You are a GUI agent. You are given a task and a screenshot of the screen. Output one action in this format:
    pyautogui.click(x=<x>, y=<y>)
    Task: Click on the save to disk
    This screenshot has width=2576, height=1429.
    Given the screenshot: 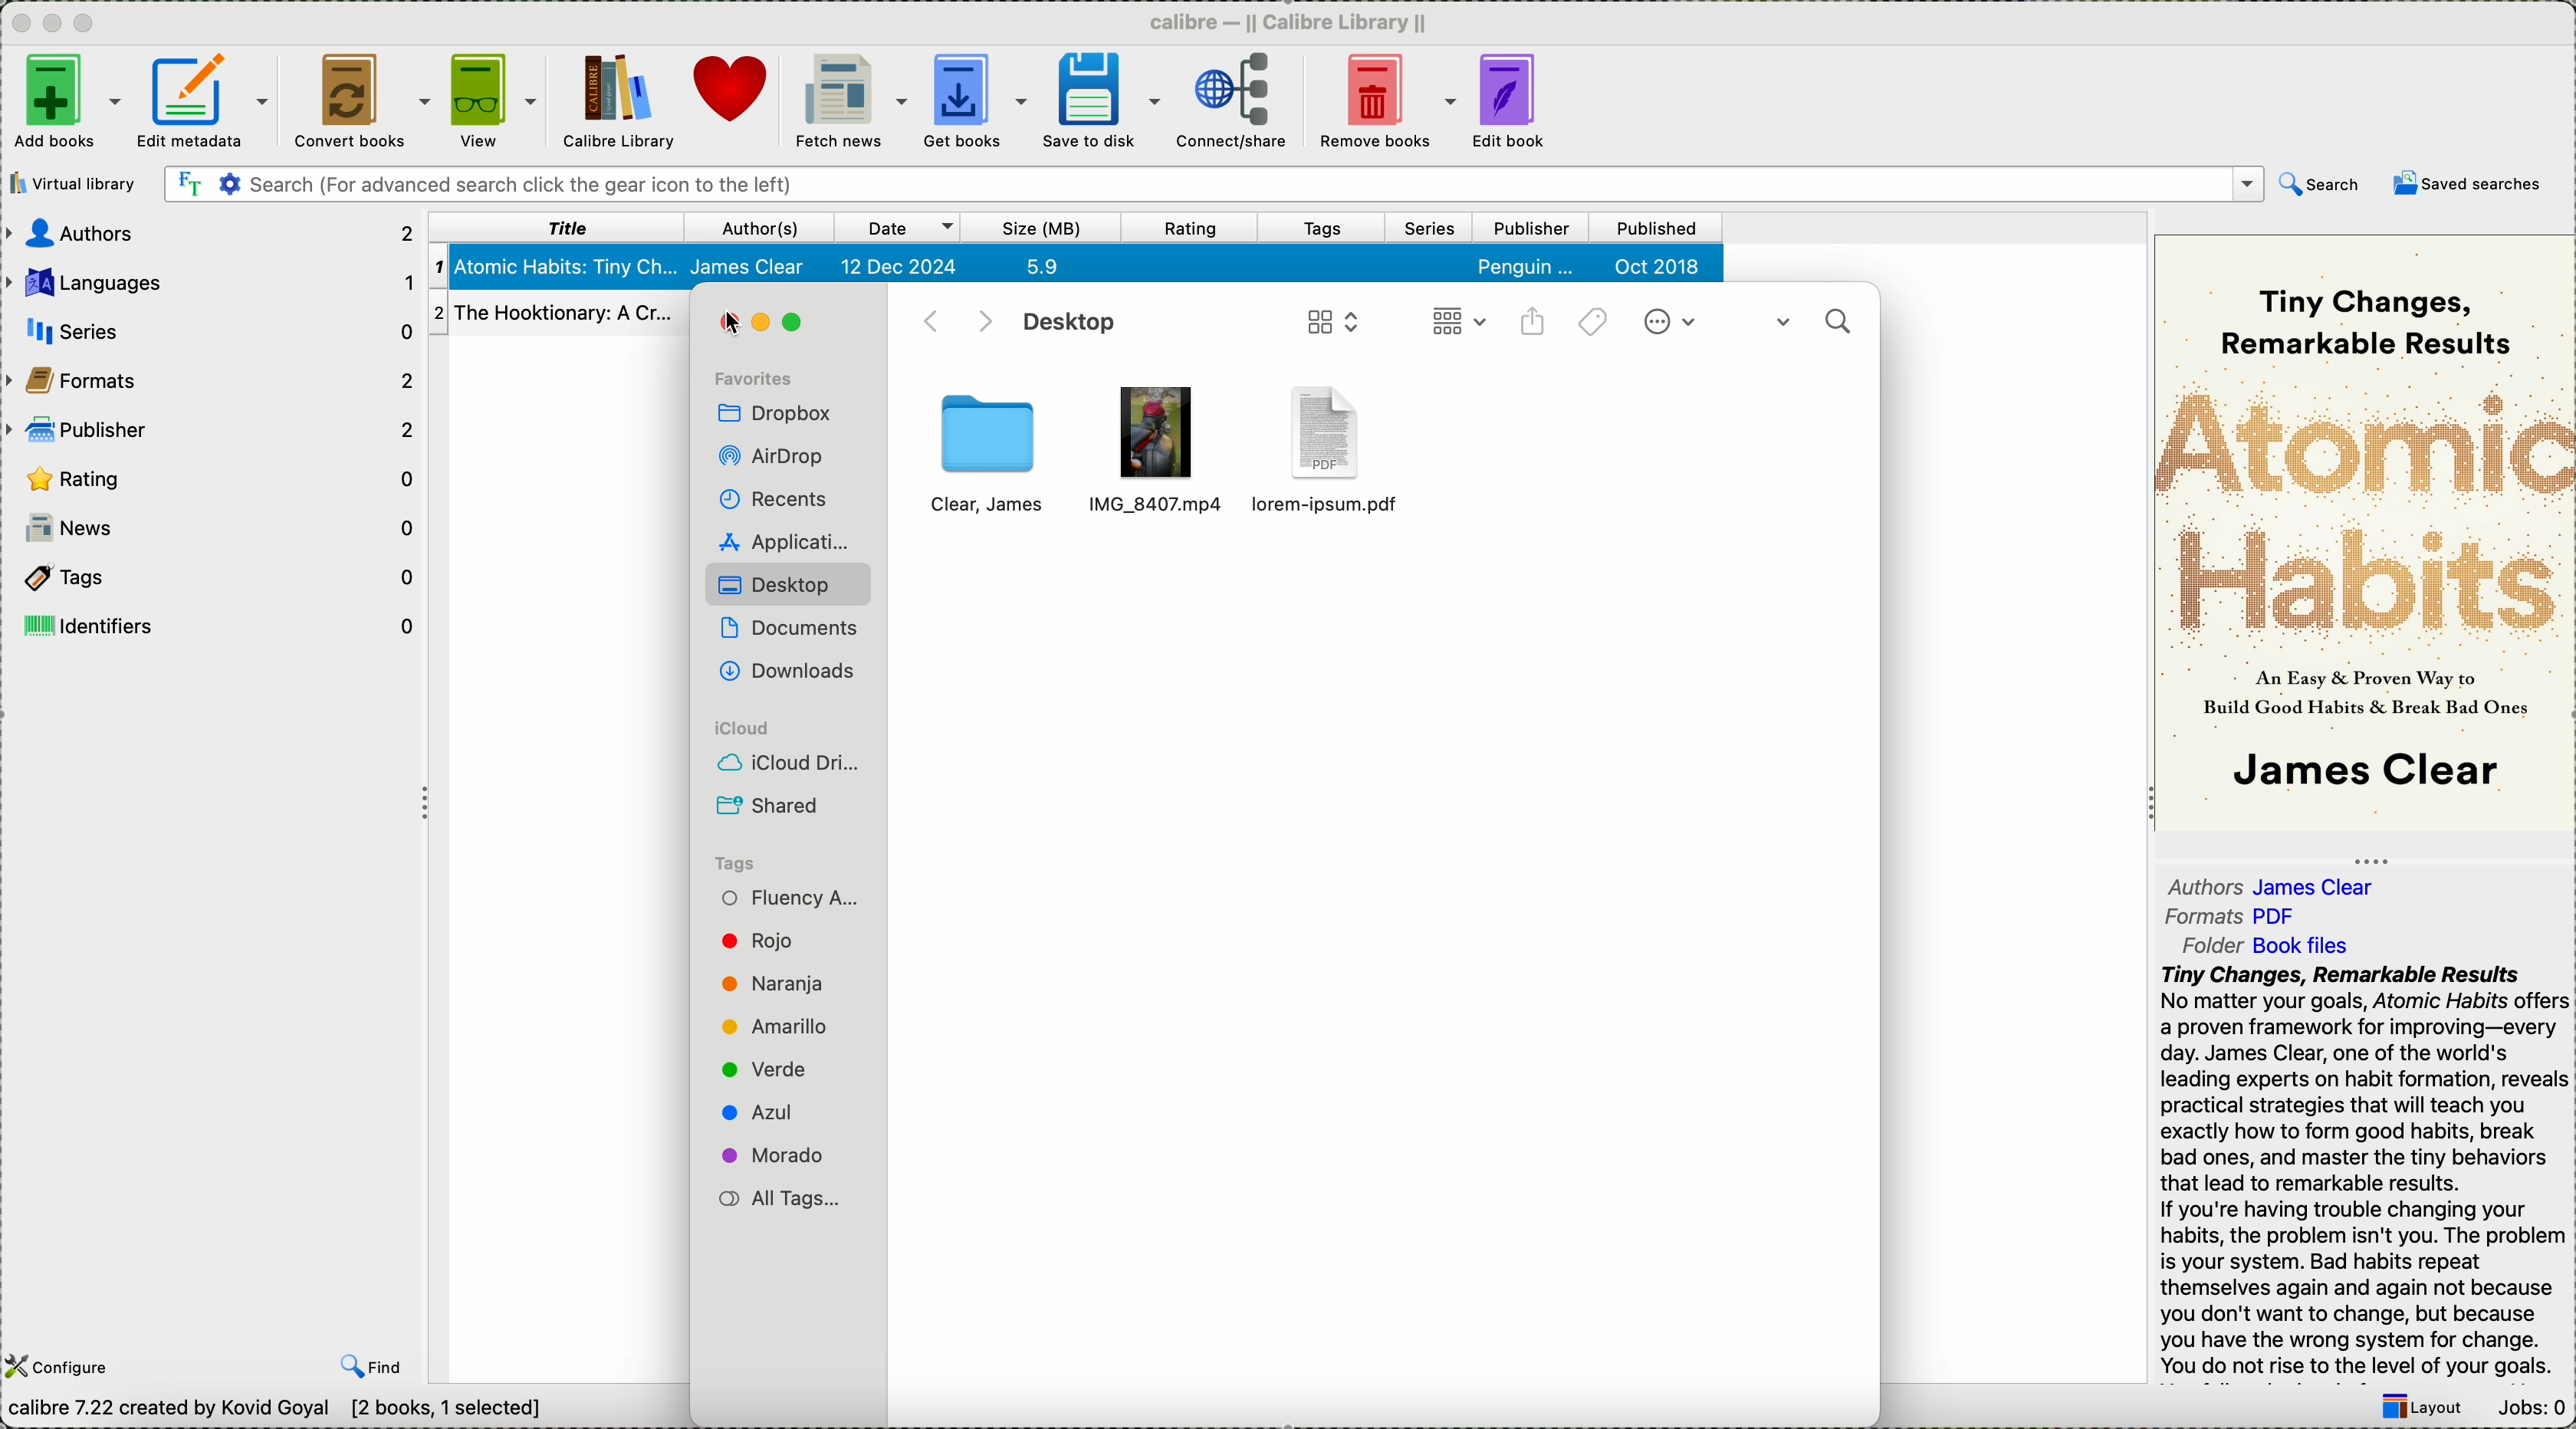 What is the action you would take?
    pyautogui.click(x=1096, y=100)
    